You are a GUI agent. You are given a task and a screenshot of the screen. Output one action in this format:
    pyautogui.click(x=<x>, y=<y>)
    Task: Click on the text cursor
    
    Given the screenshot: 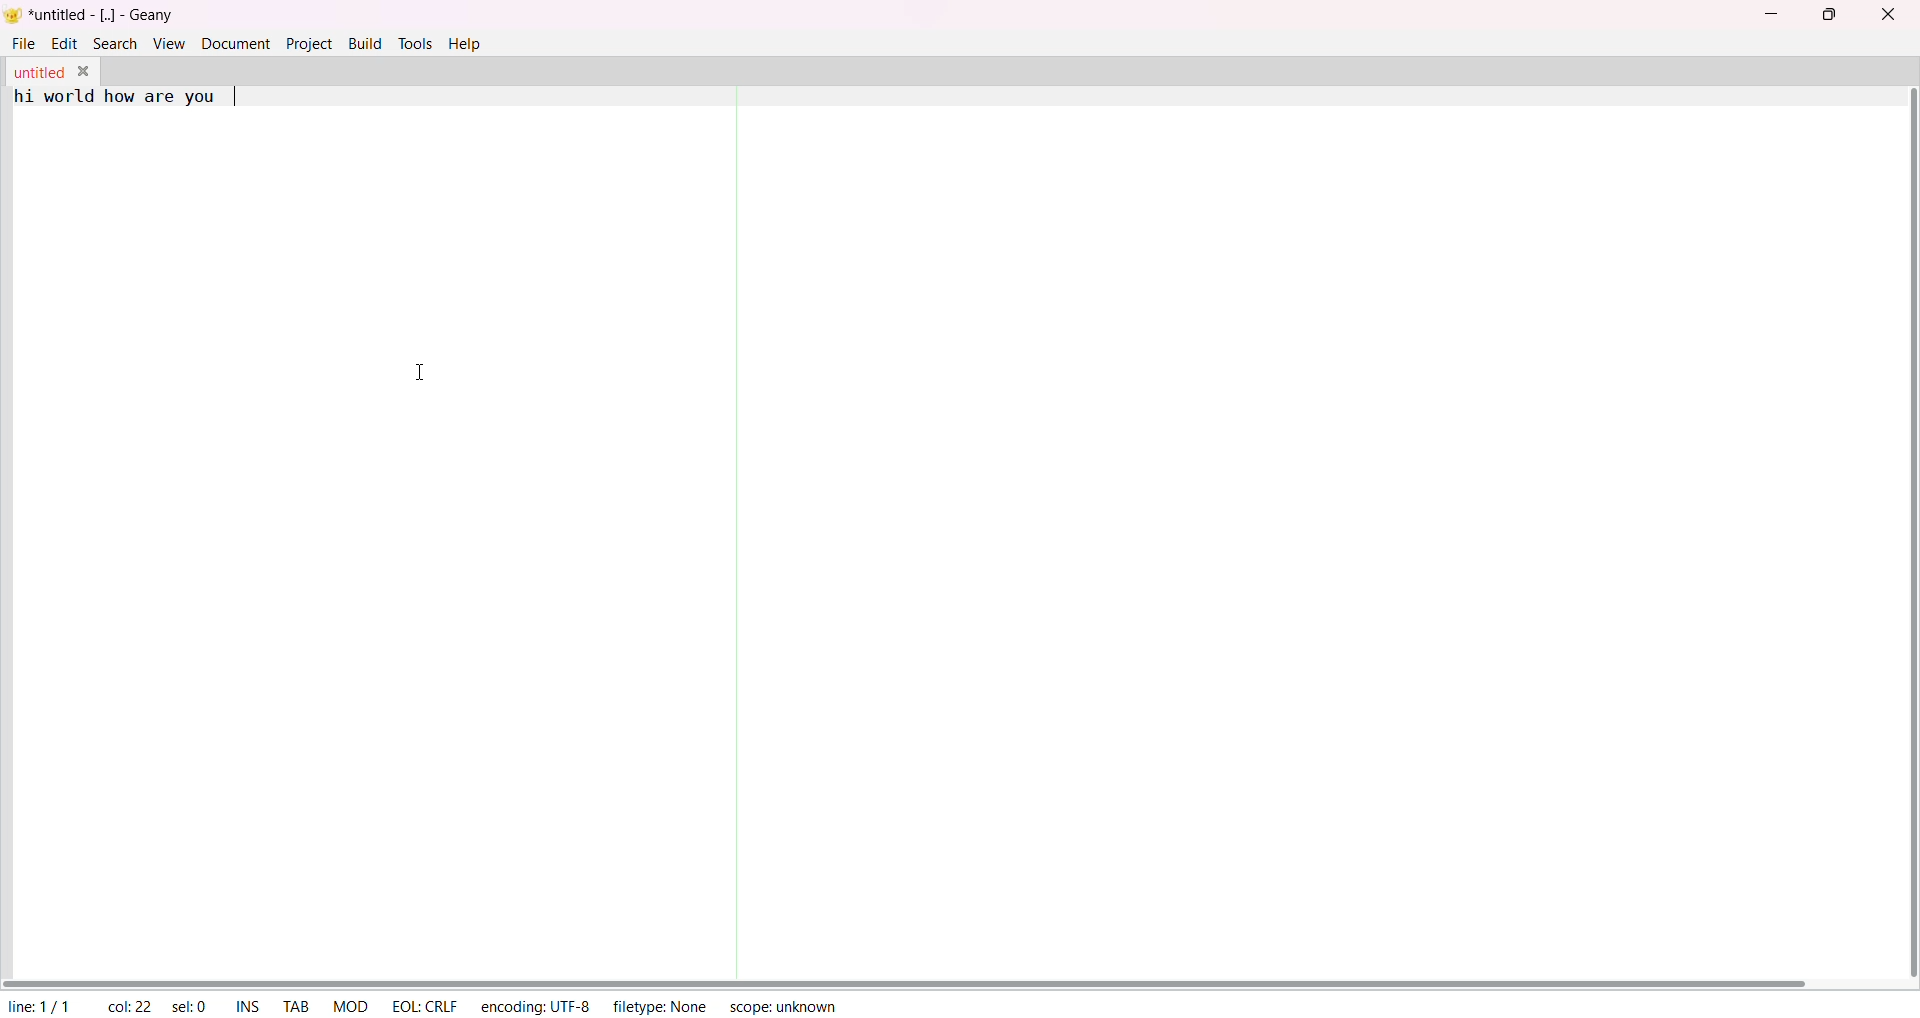 What is the action you would take?
    pyautogui.click(x=241, y=96)
    